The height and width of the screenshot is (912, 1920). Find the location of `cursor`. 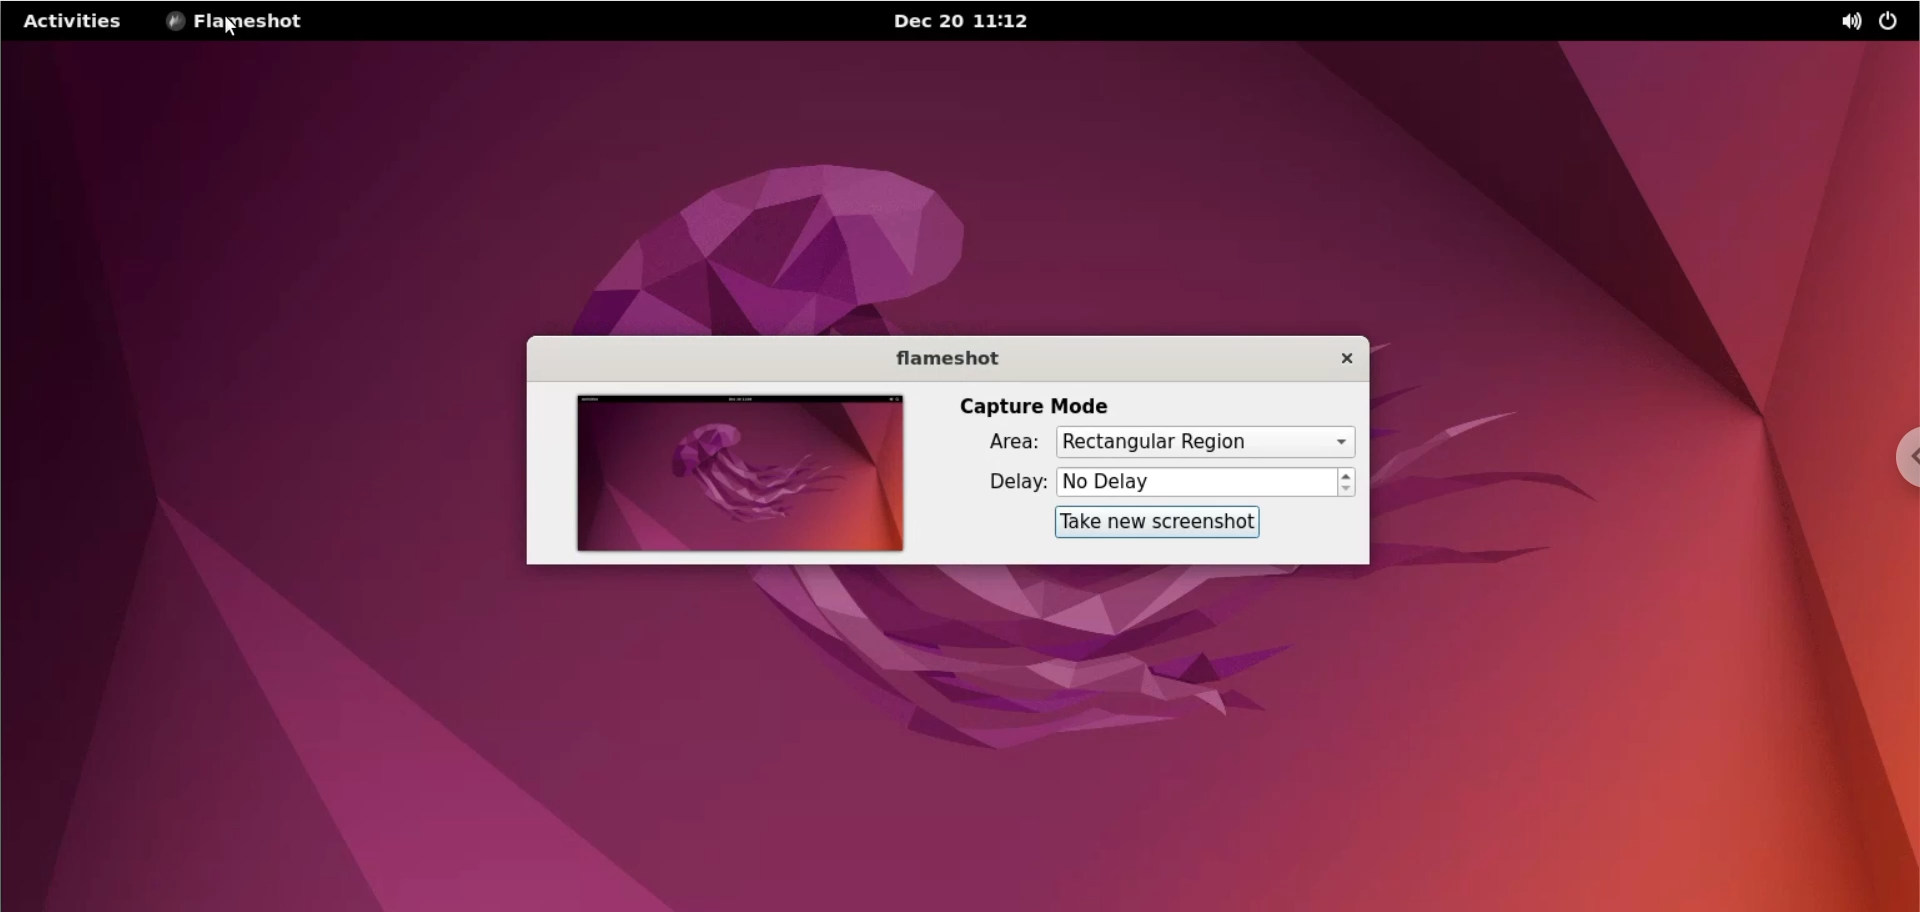

cursor is located at coordinates (230, 31).